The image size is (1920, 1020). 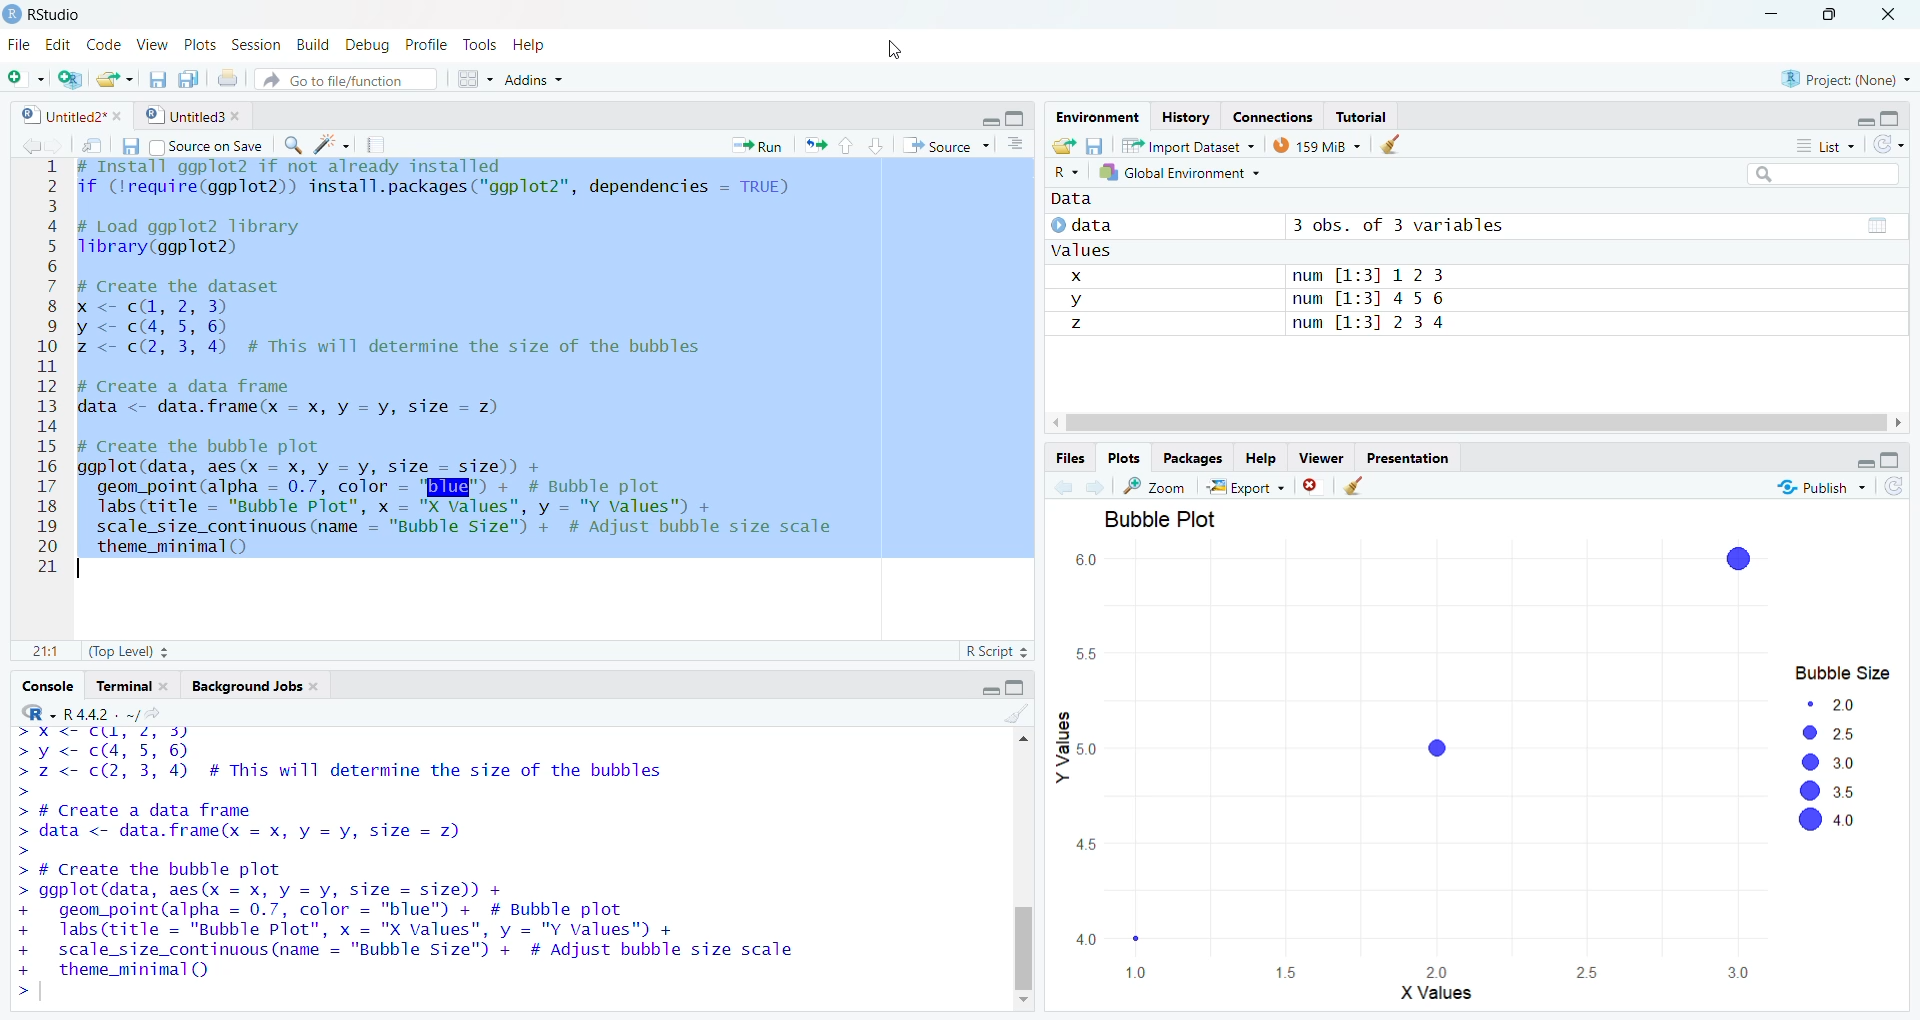 What do you see at coordinates (1768, 14) in the screenshot?
I see `minimize` at bounding box center [1768, 14].